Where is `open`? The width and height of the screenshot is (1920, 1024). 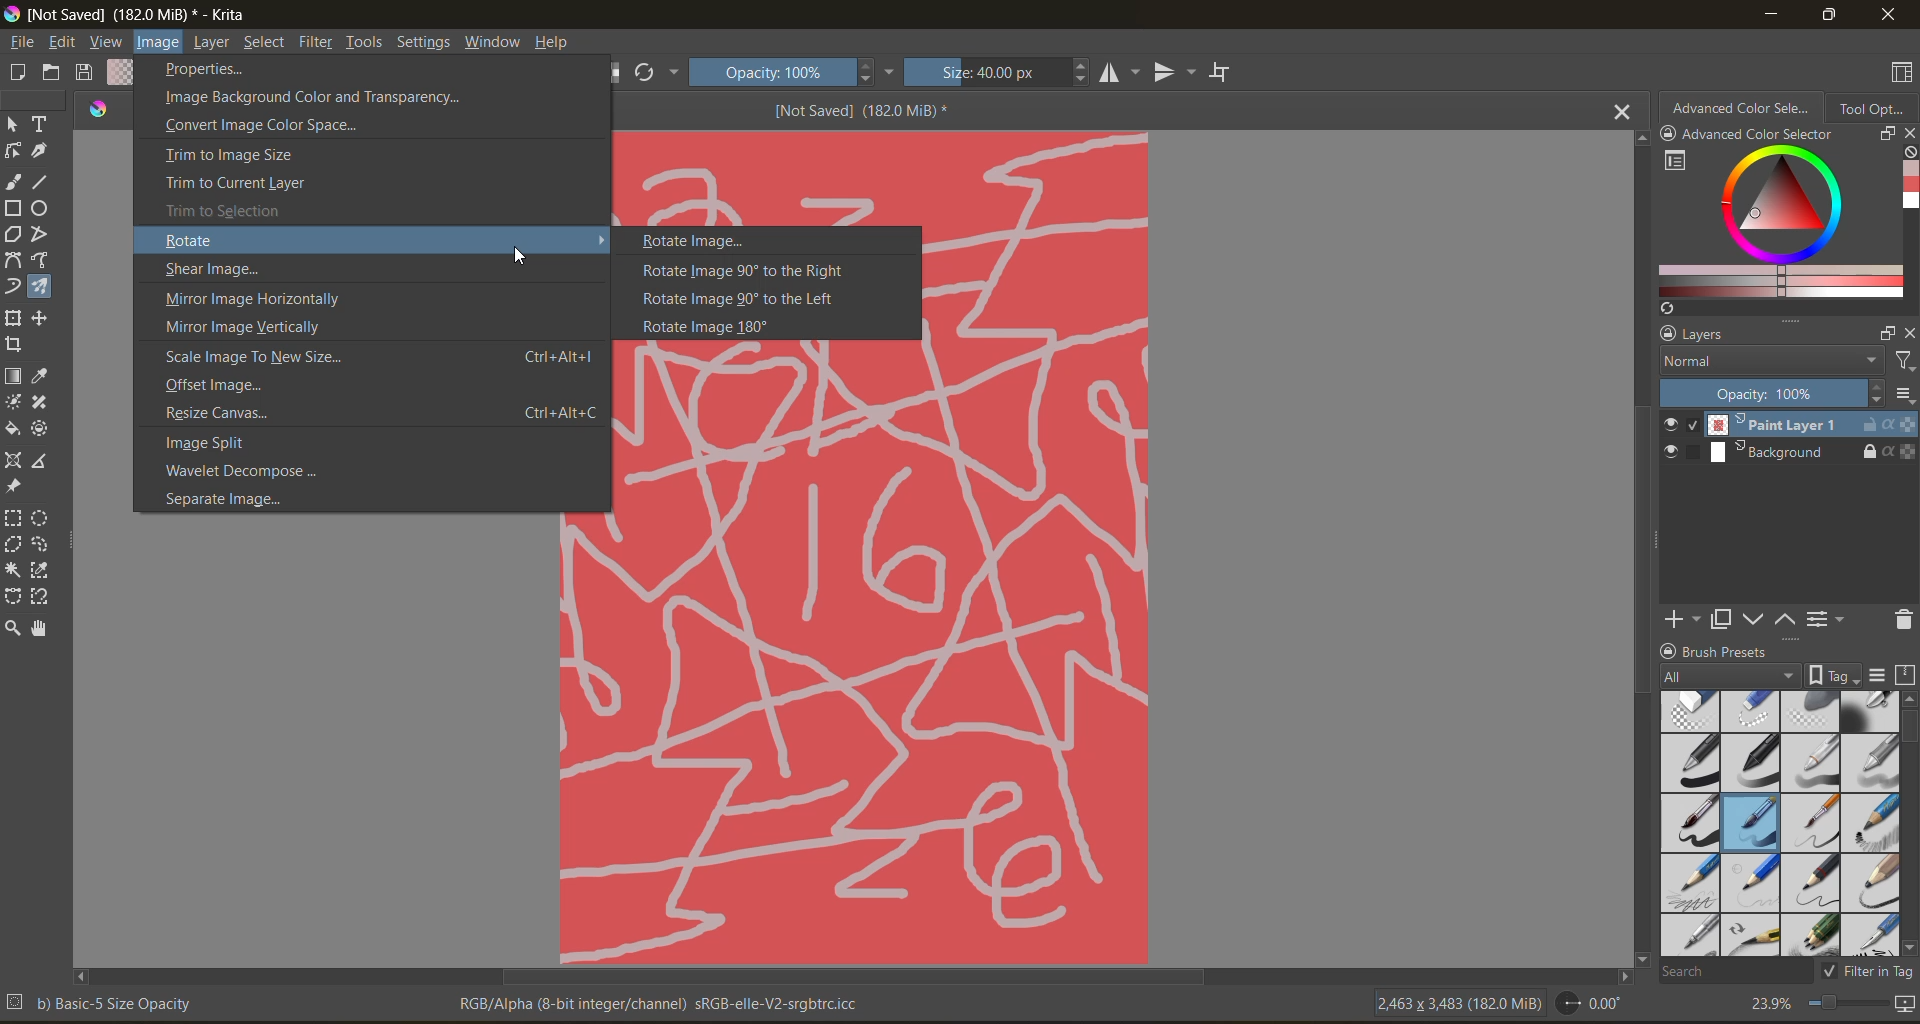
open is located at coordinates (54, 73).